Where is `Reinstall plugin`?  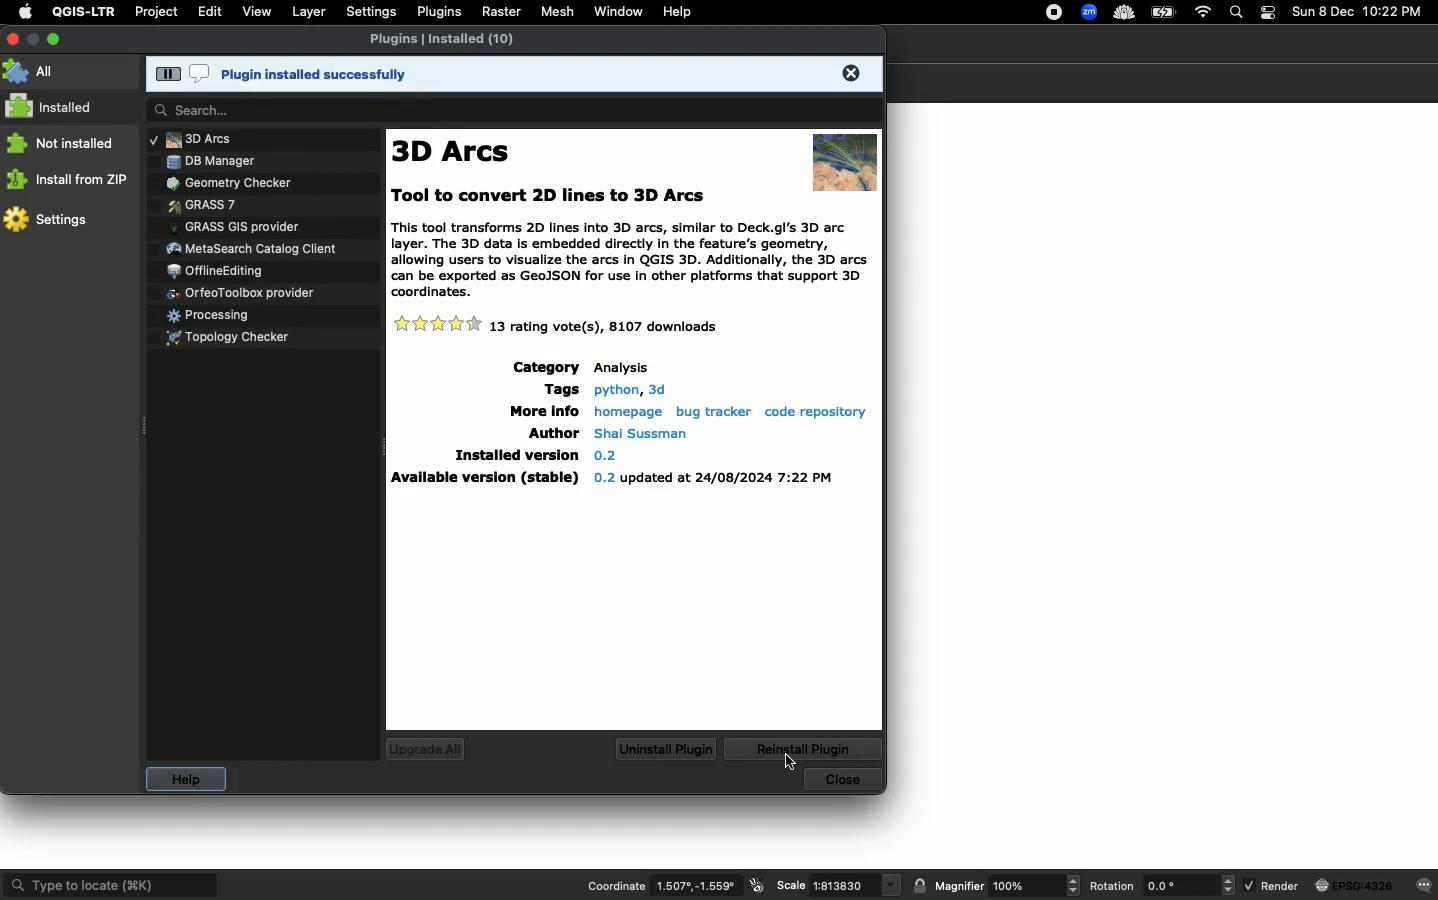 Reinstall plugin is located at coordinates (805, 750).